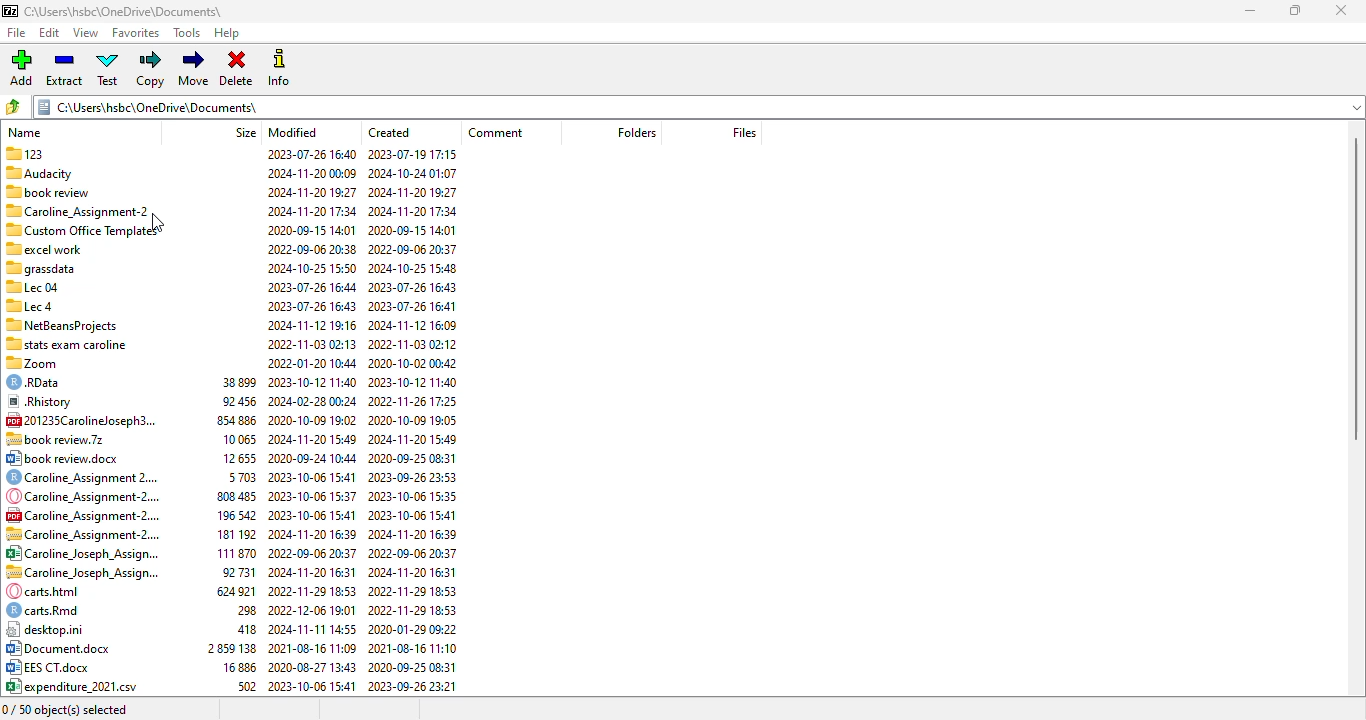  I want to click on 2022-12-06 19:011, so click(312, 610).